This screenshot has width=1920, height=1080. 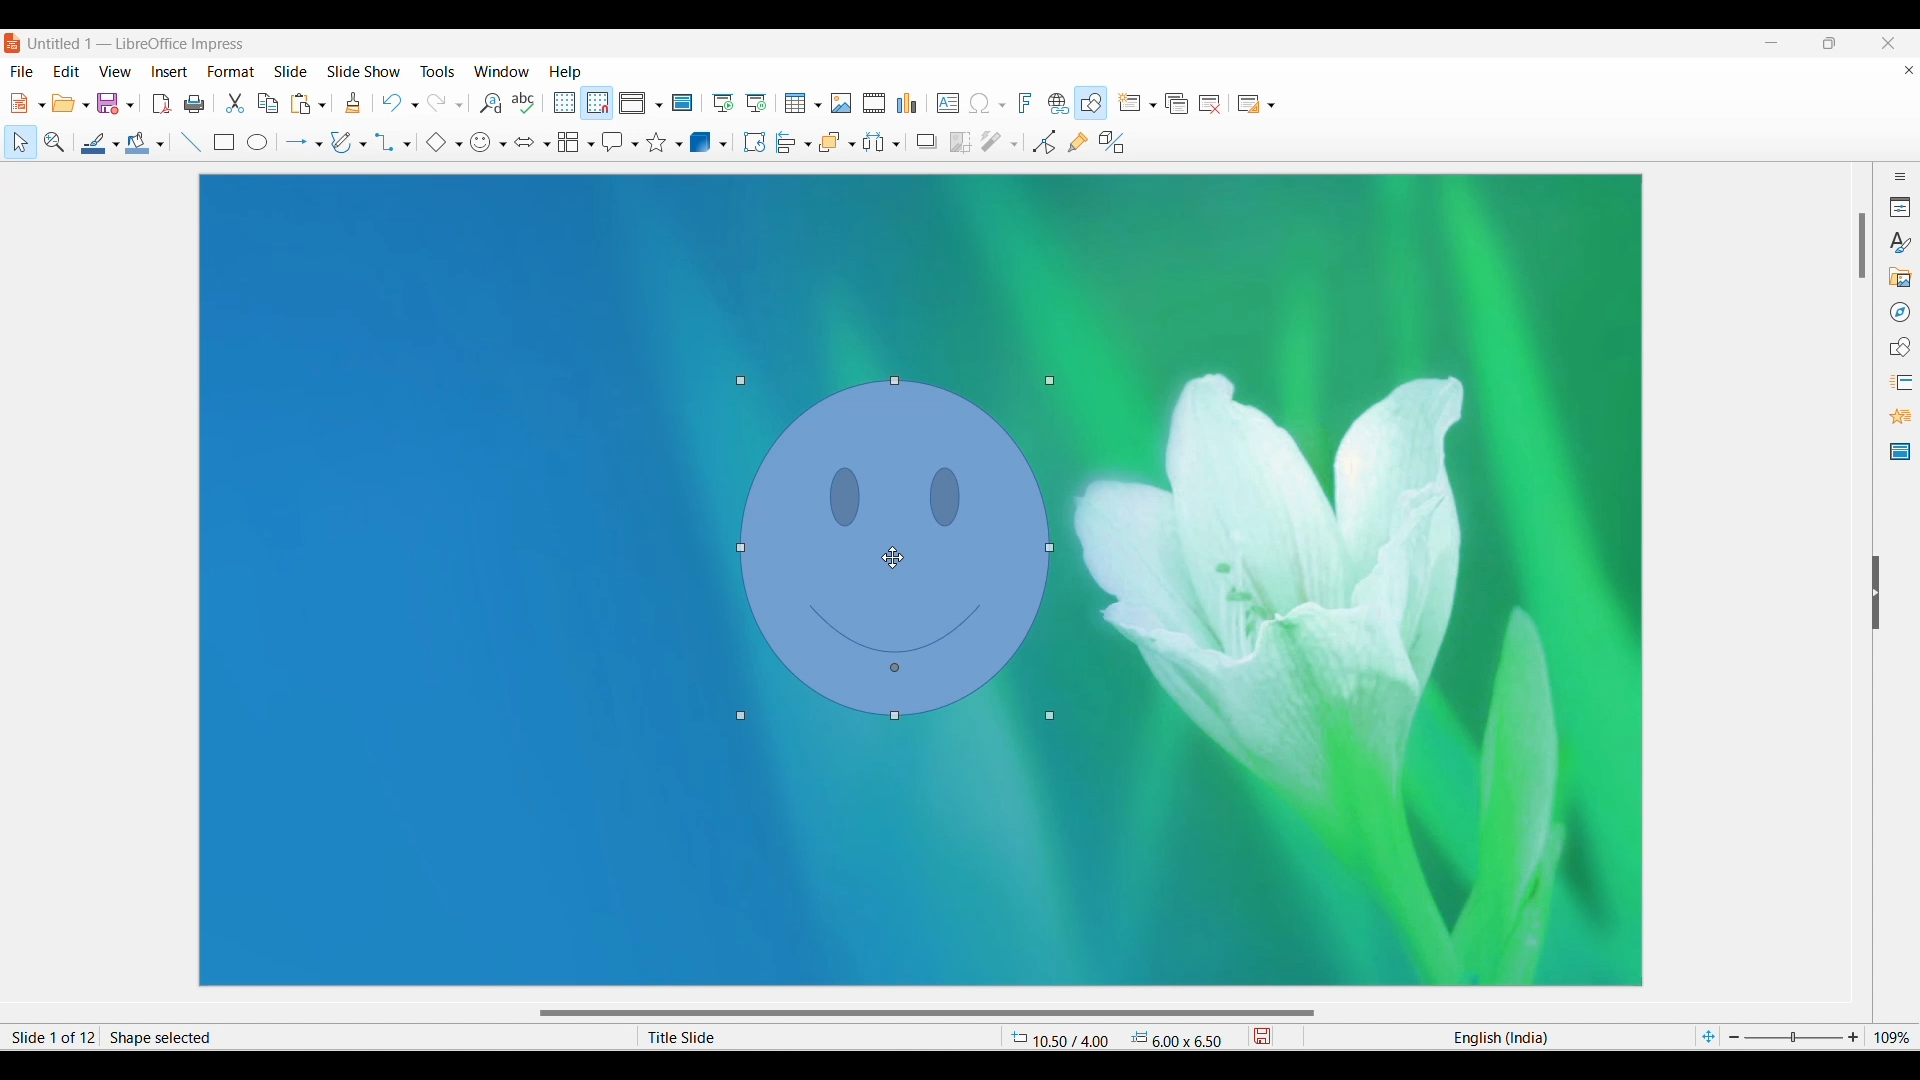 What do you see at coordinates (990, 142) in the screenshot?
I see `Chosen filter` at bounding box center [990, 142].